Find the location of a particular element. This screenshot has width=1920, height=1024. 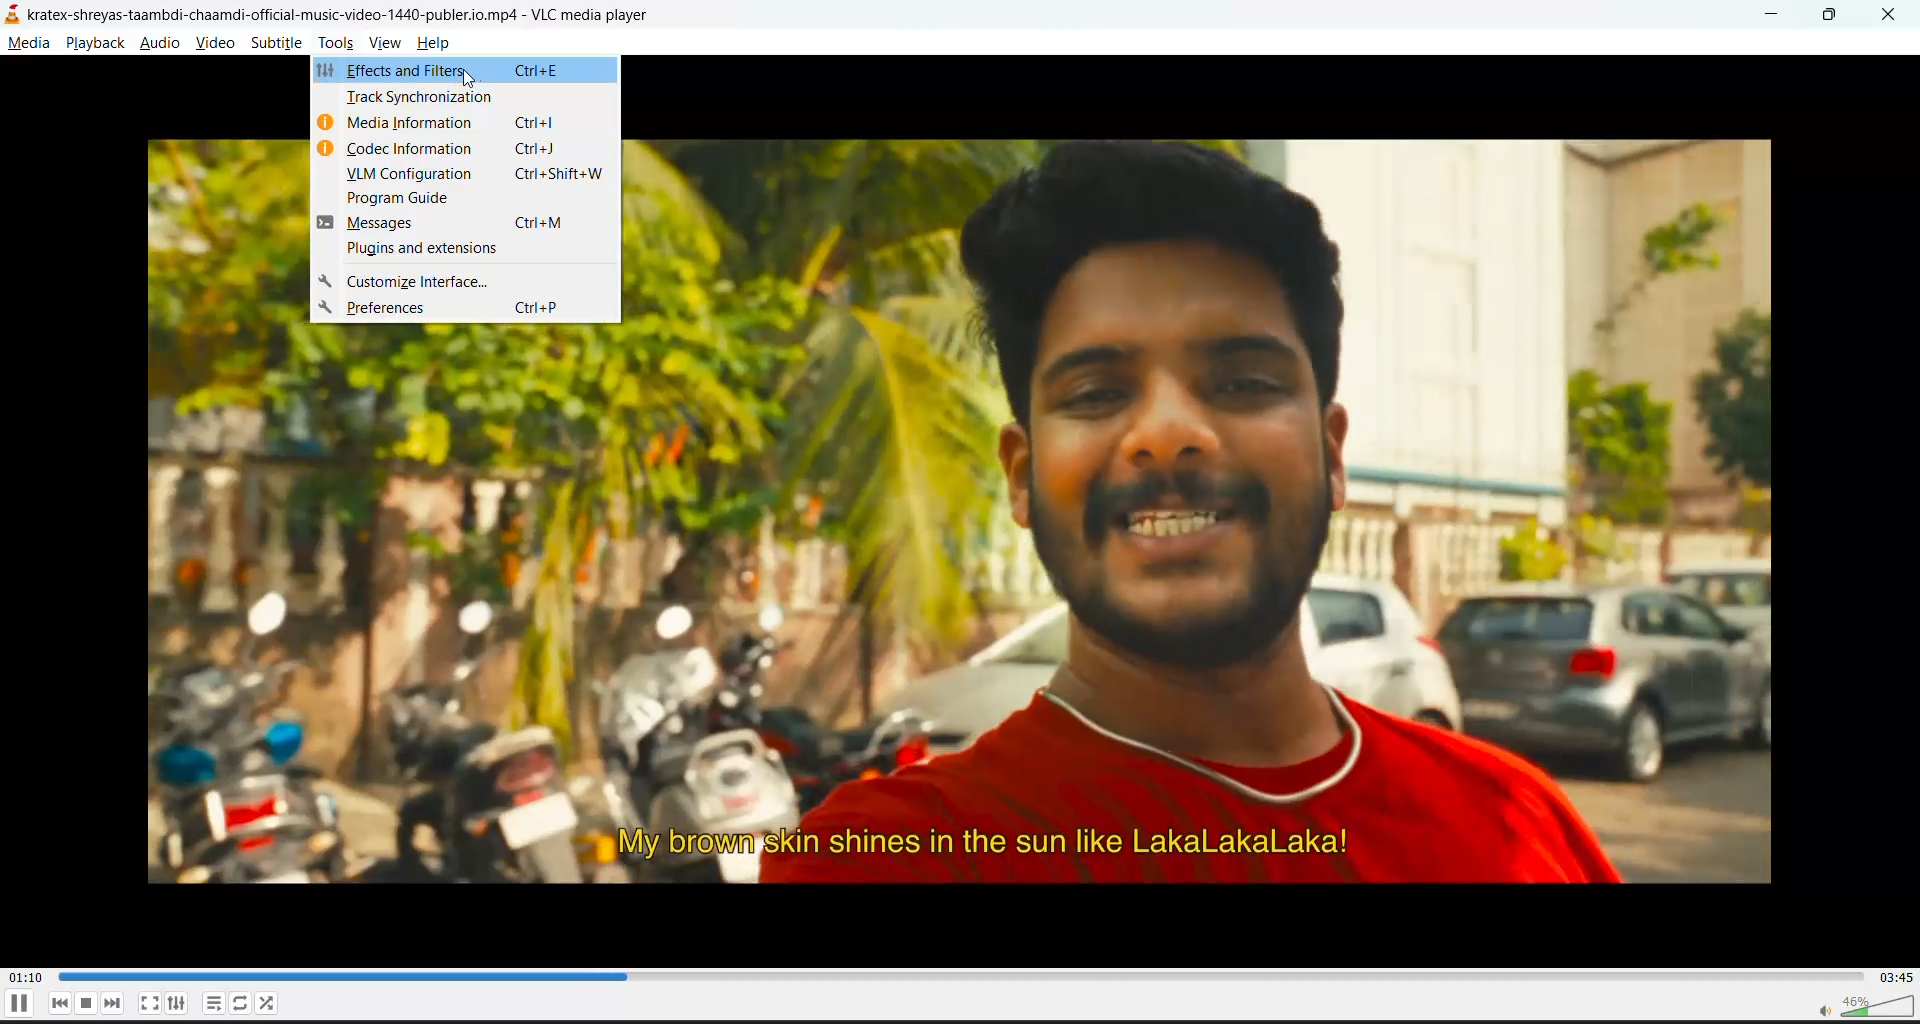

minimize is located at coordinates (1774, 14).